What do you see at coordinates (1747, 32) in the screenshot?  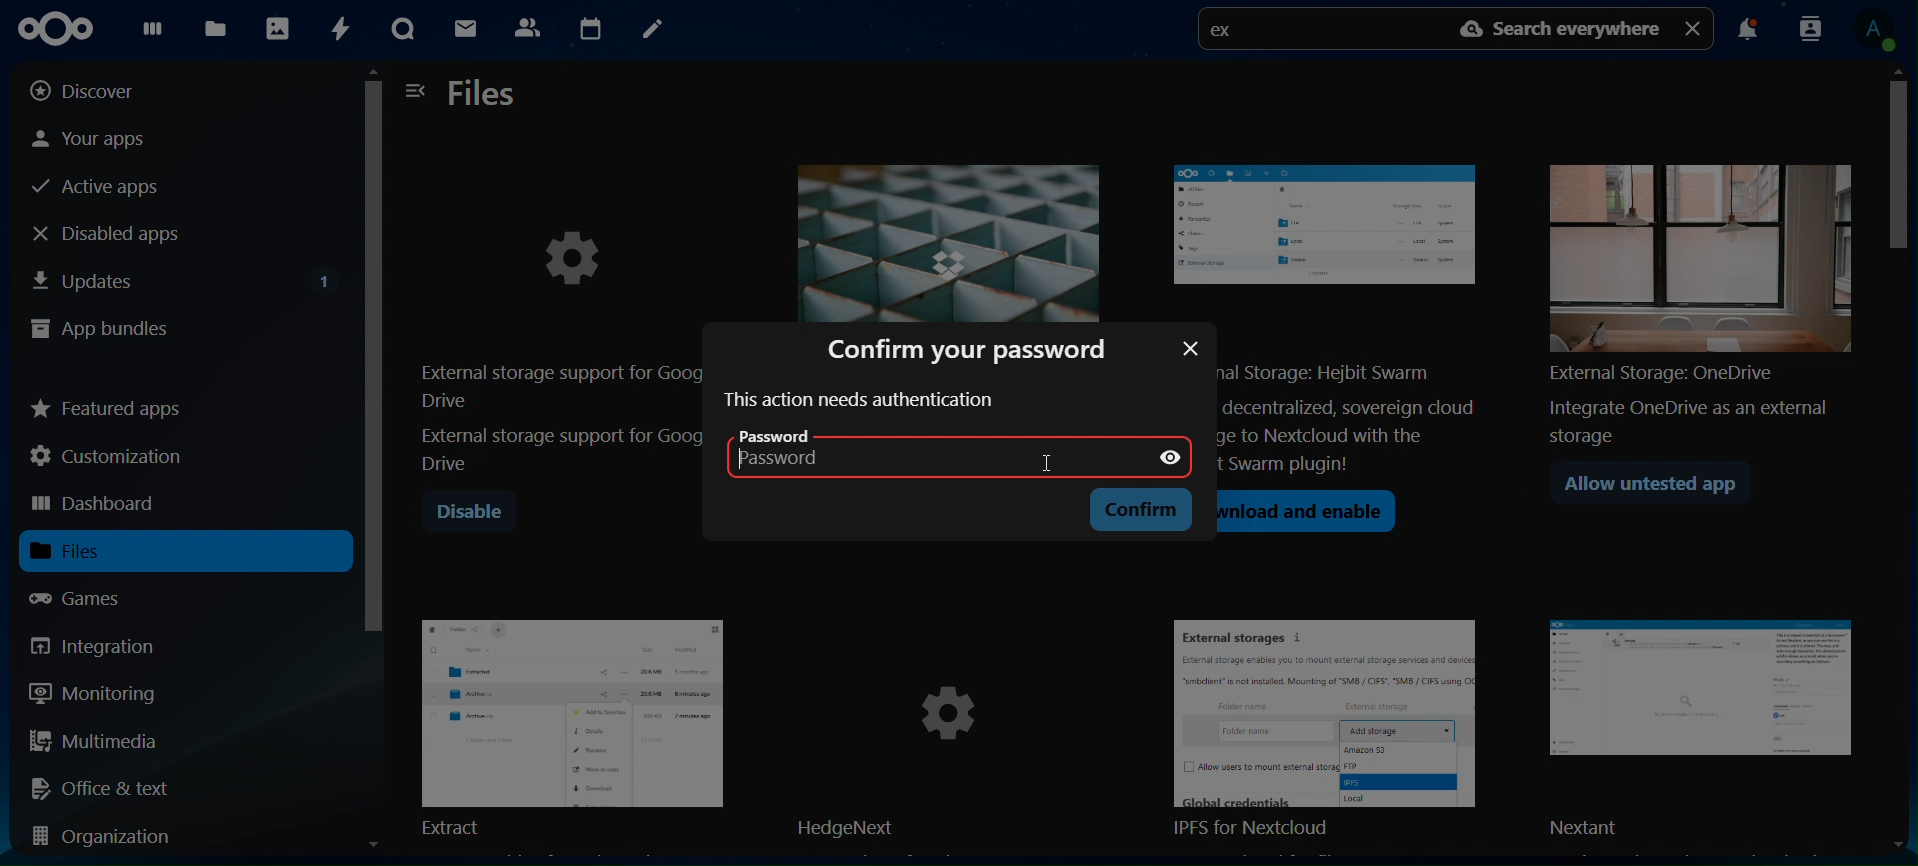 I see `notifications` at bounding box center [1747, 32].